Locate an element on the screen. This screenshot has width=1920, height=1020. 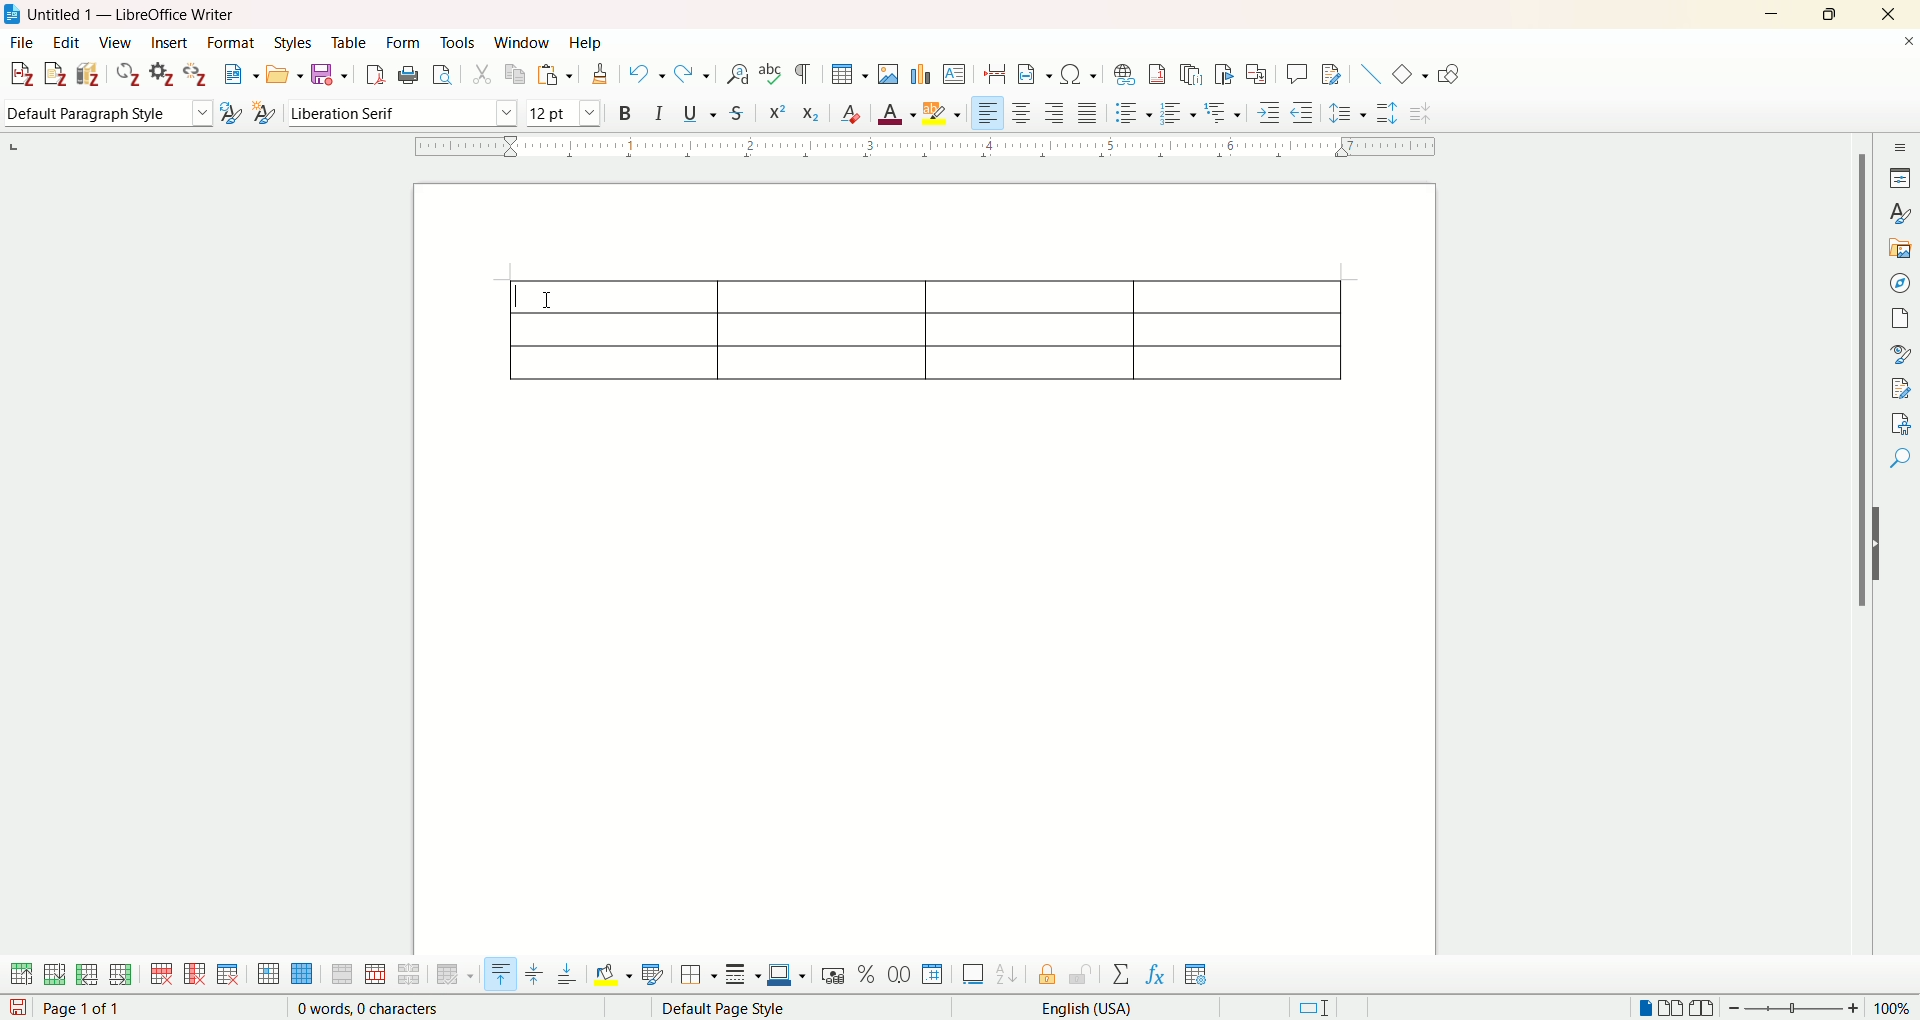
find is located at coordinates (1903, 459).